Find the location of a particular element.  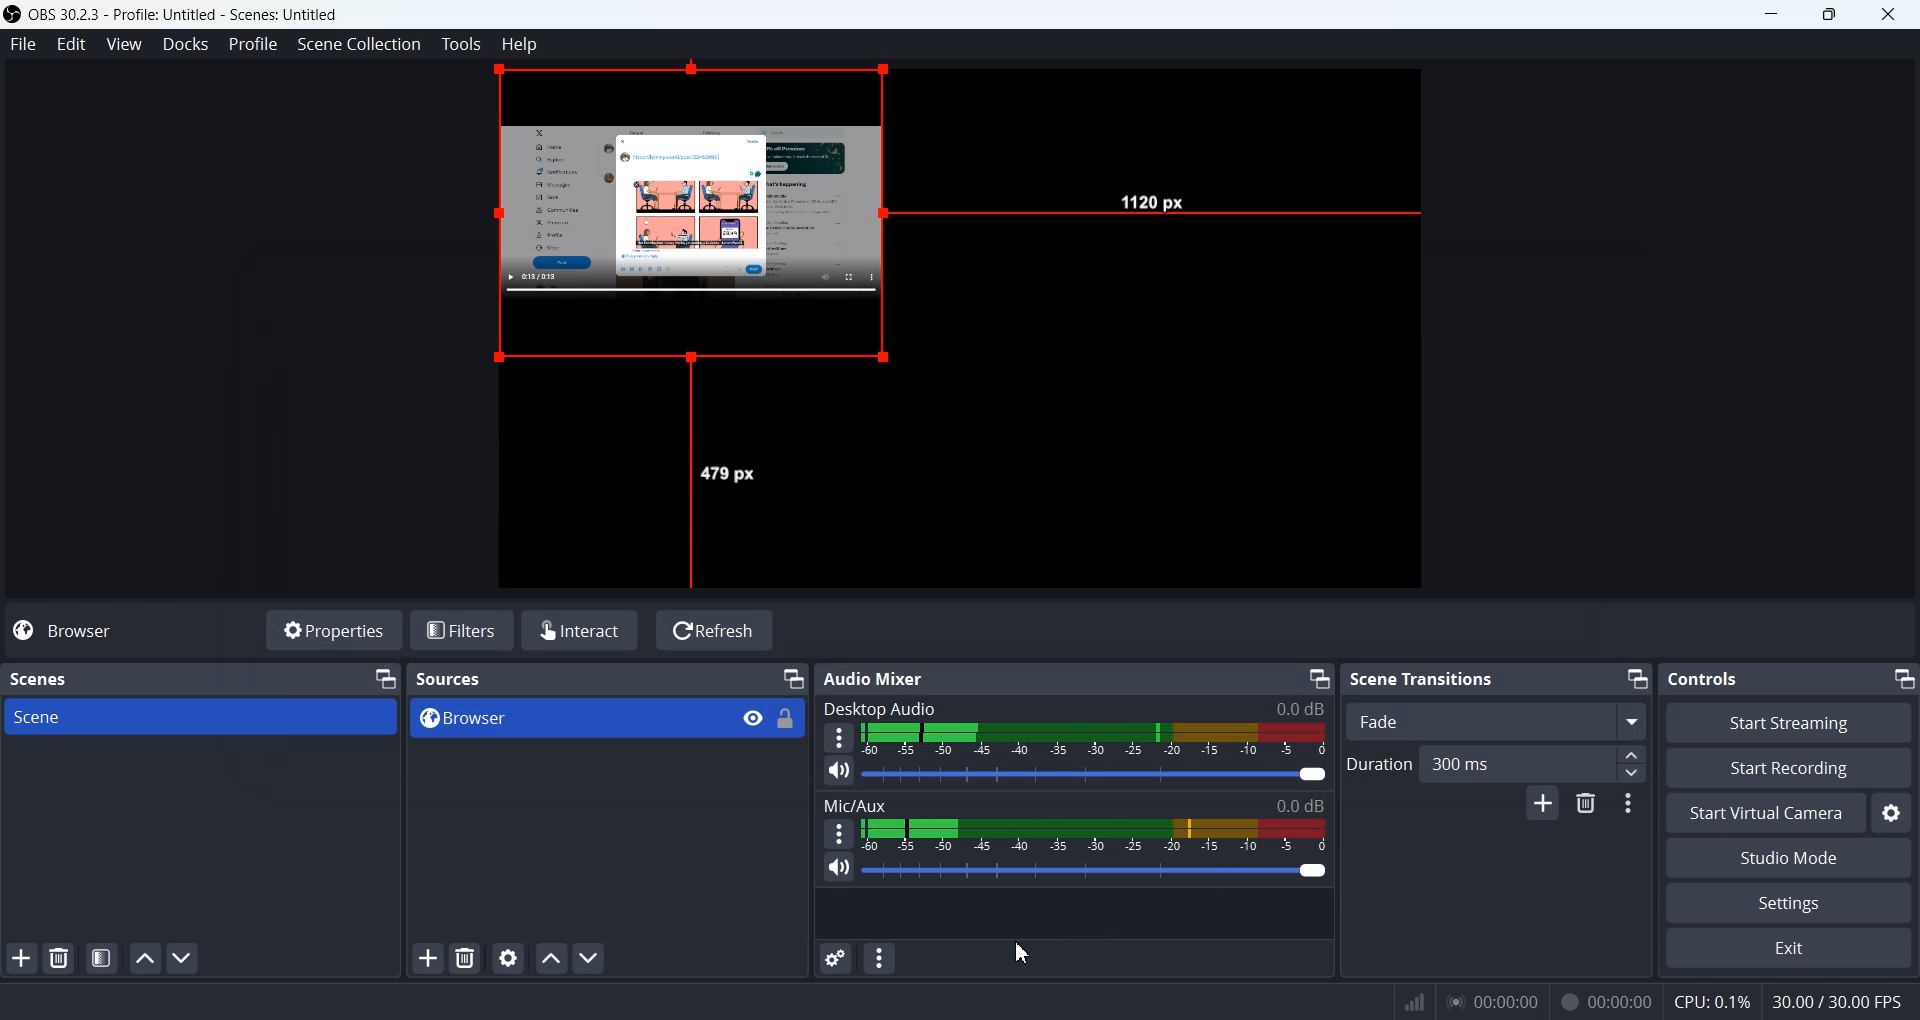

Move sources down is located at coordinates (590, 959).